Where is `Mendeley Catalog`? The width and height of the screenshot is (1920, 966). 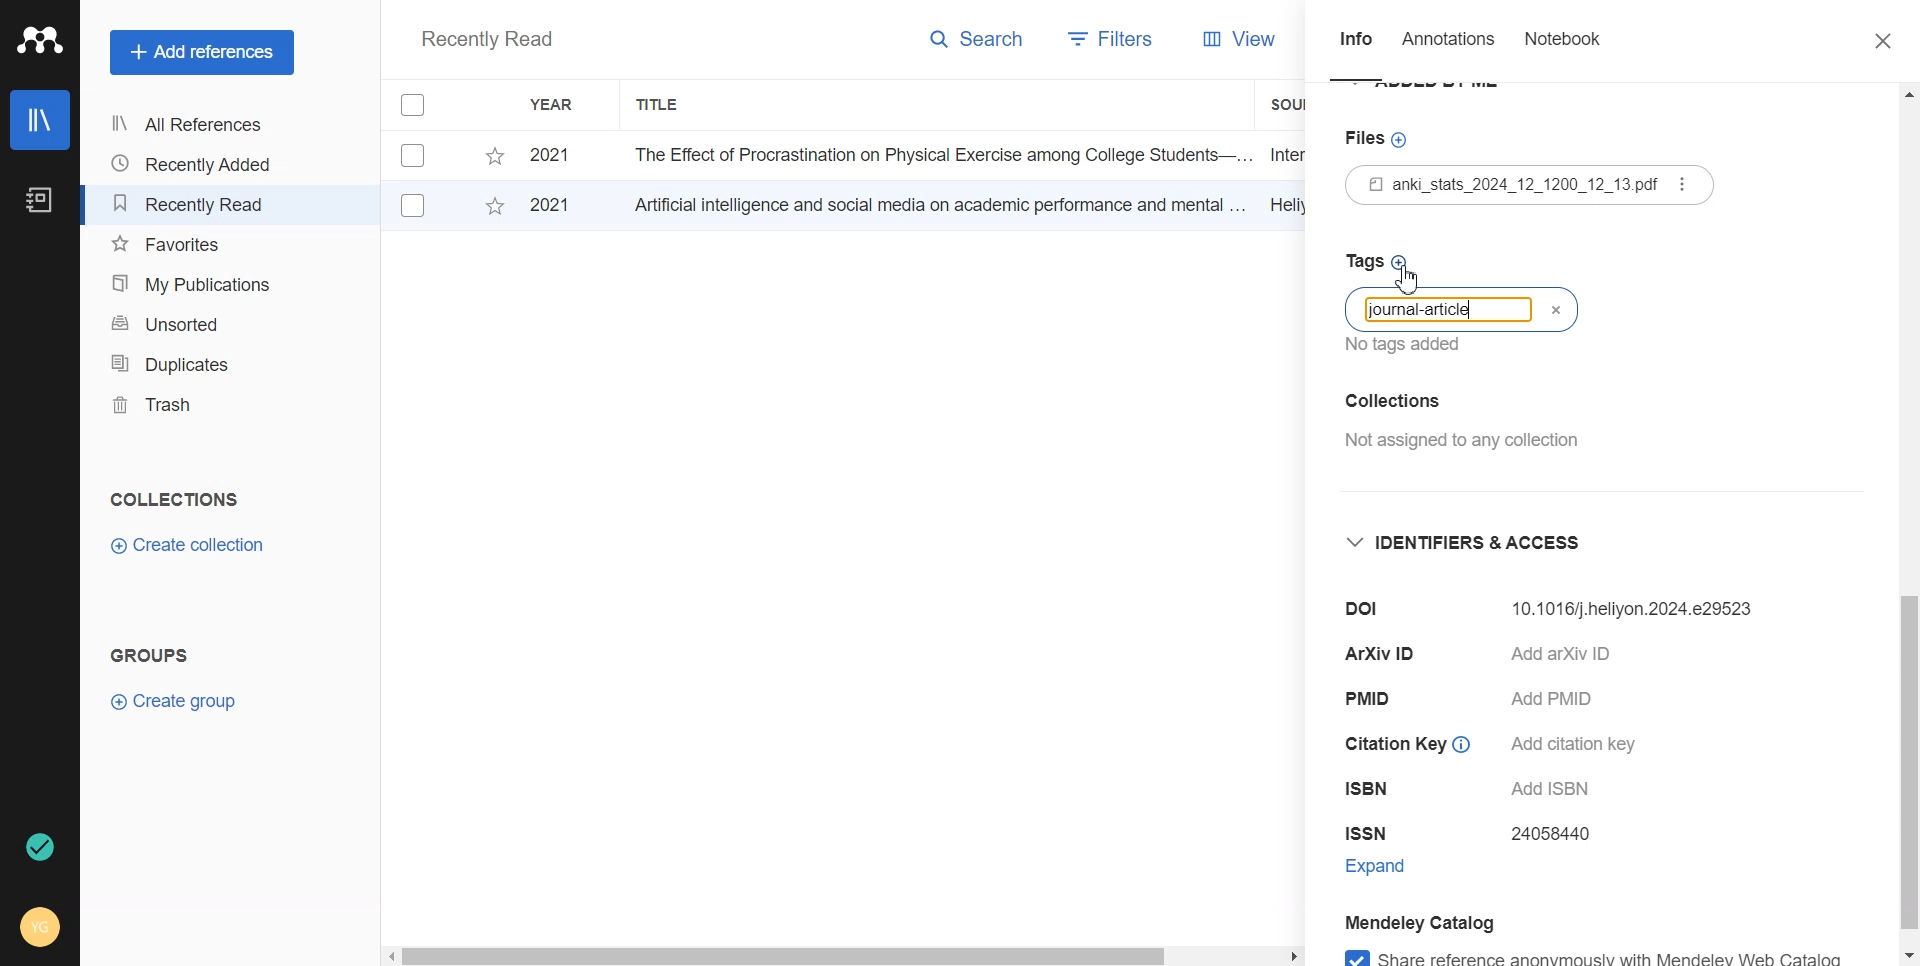
Mendeley Catalog is located at coordinates (1455, 922).